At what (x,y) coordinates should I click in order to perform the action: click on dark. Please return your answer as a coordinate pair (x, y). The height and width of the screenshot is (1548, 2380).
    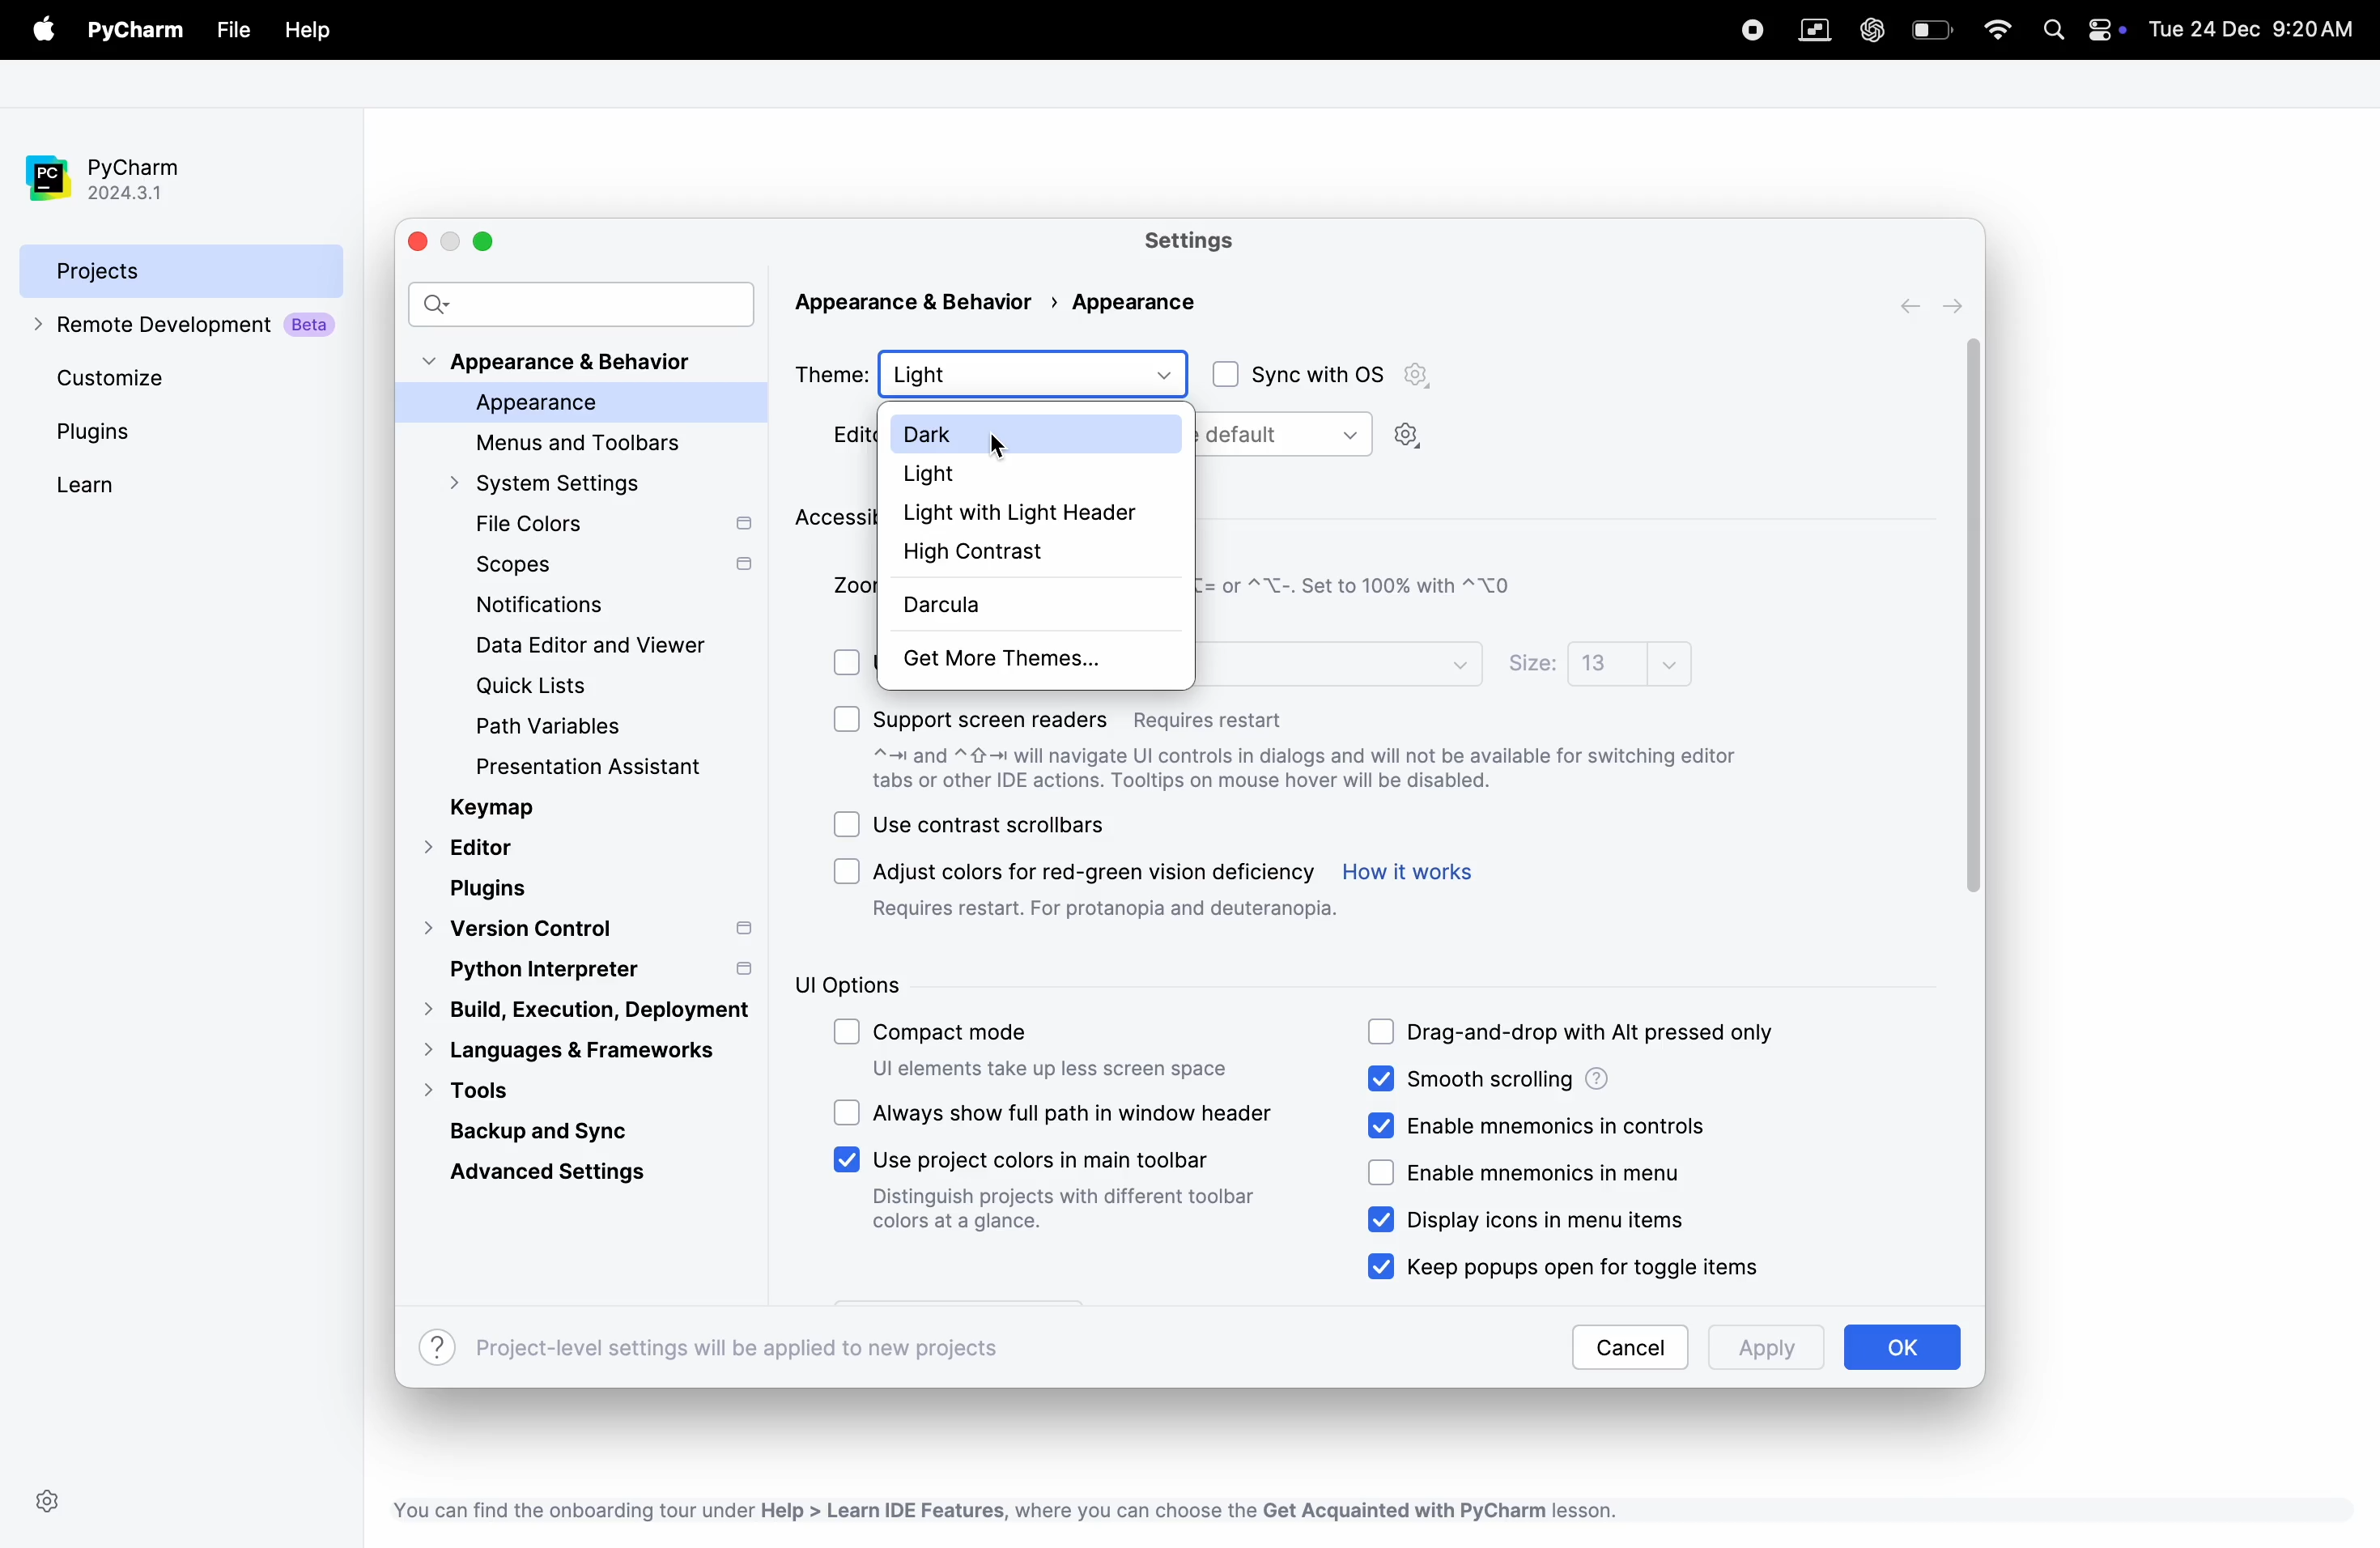
    Looking at the image, I should click on (1039, 432).